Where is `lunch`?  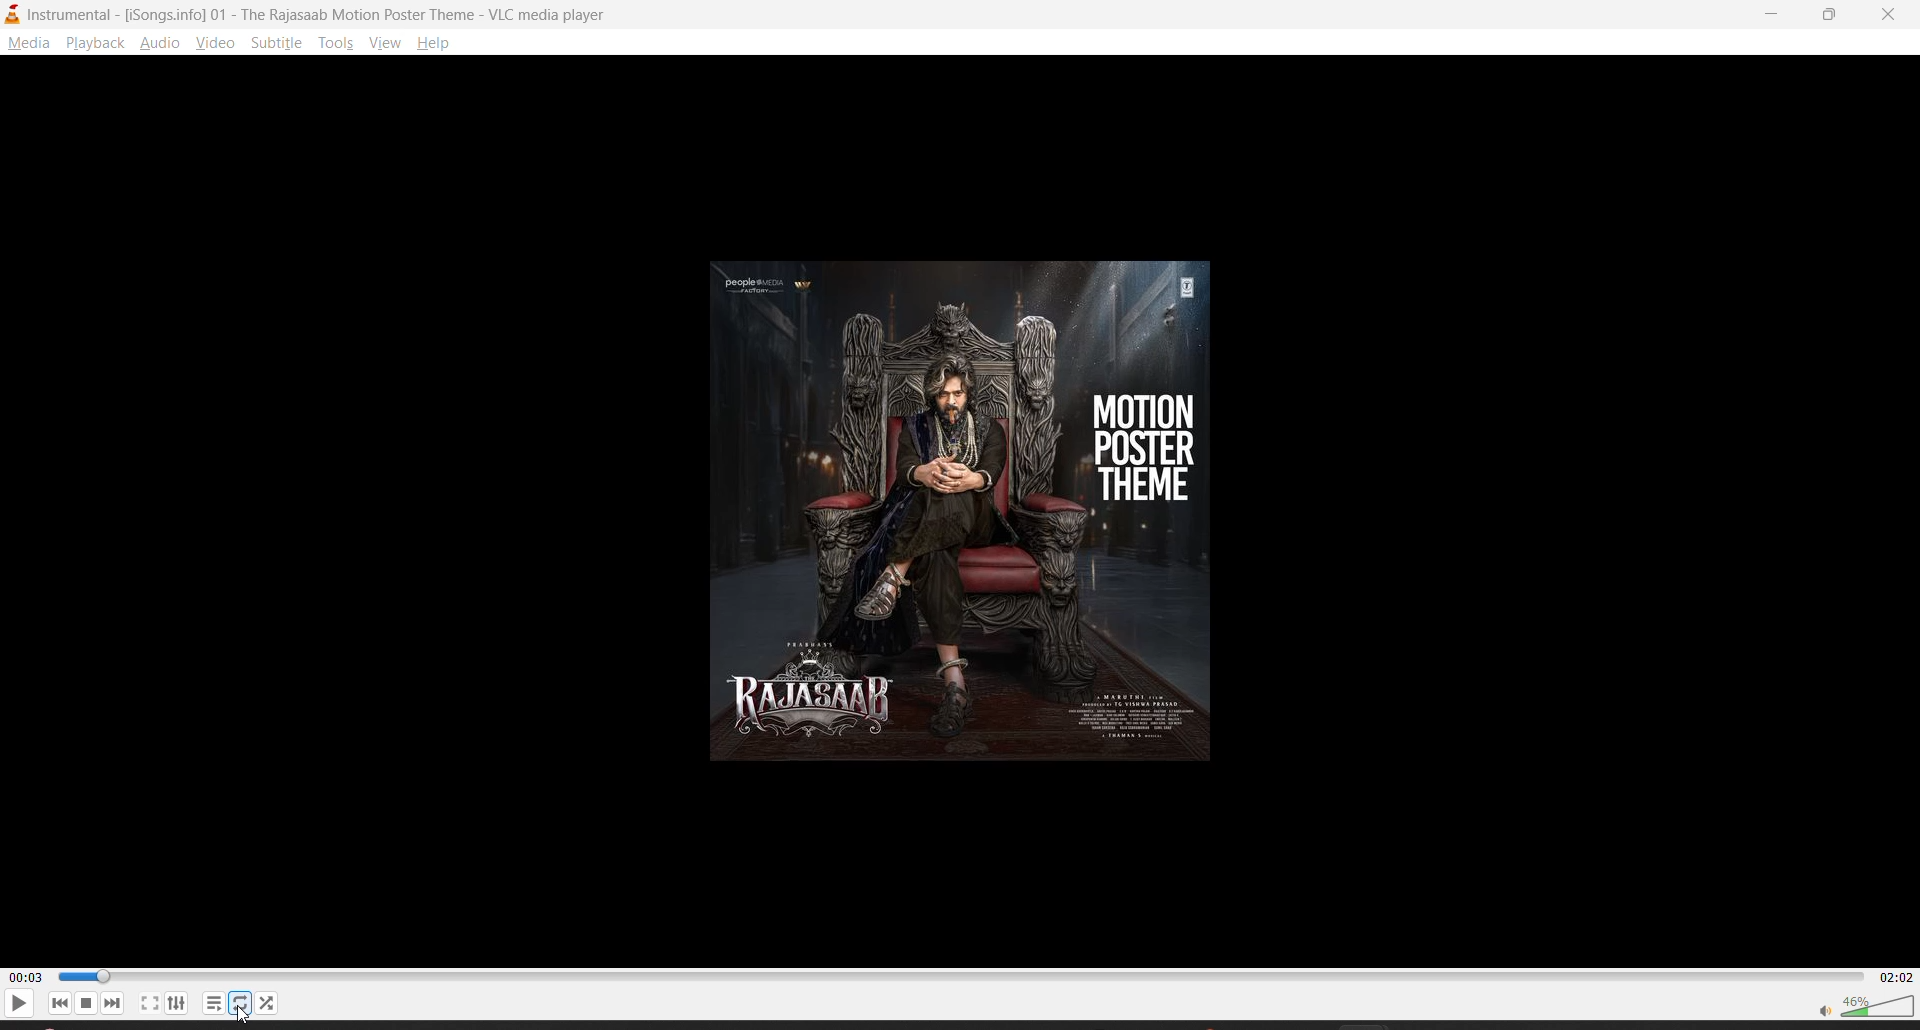 lunch is located at coordinates (82, 1001).